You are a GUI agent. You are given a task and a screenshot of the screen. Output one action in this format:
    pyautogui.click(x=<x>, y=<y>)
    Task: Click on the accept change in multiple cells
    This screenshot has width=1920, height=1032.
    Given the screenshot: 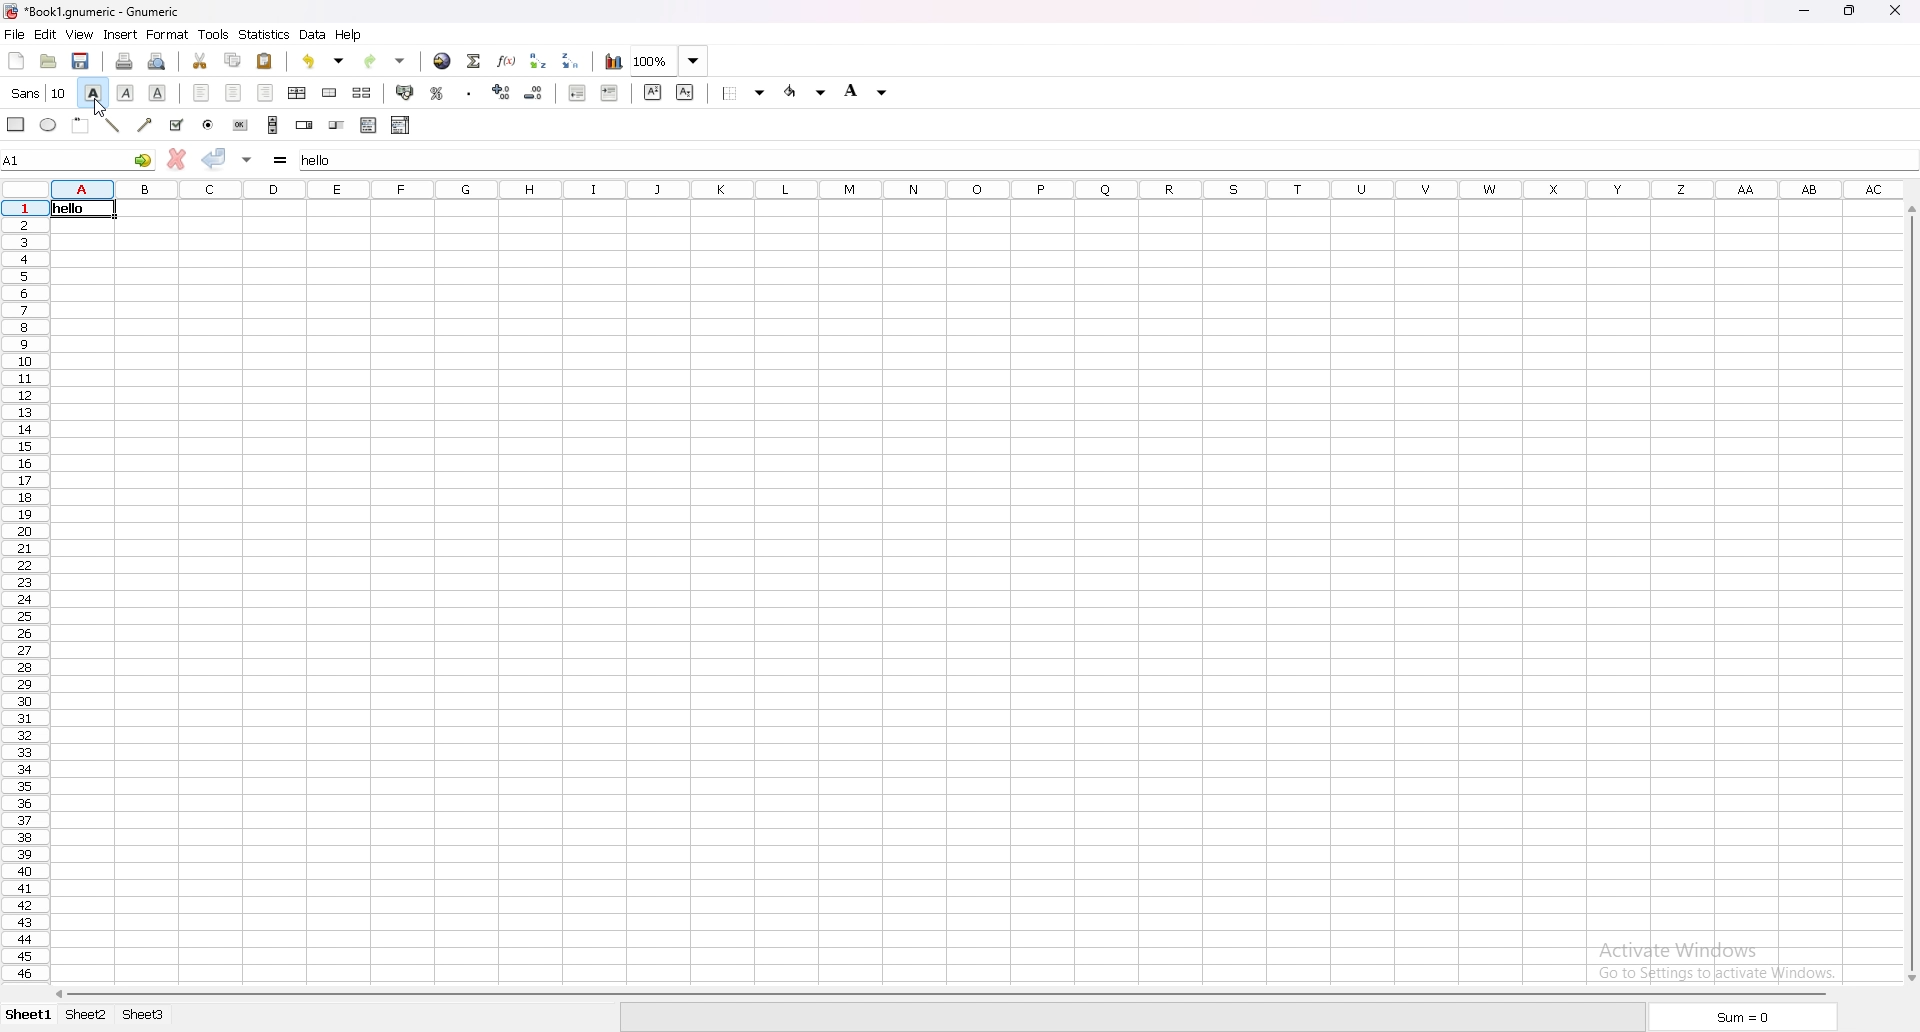 What is the action you would take?
    pyautogui.click(x=247, y=159)
    